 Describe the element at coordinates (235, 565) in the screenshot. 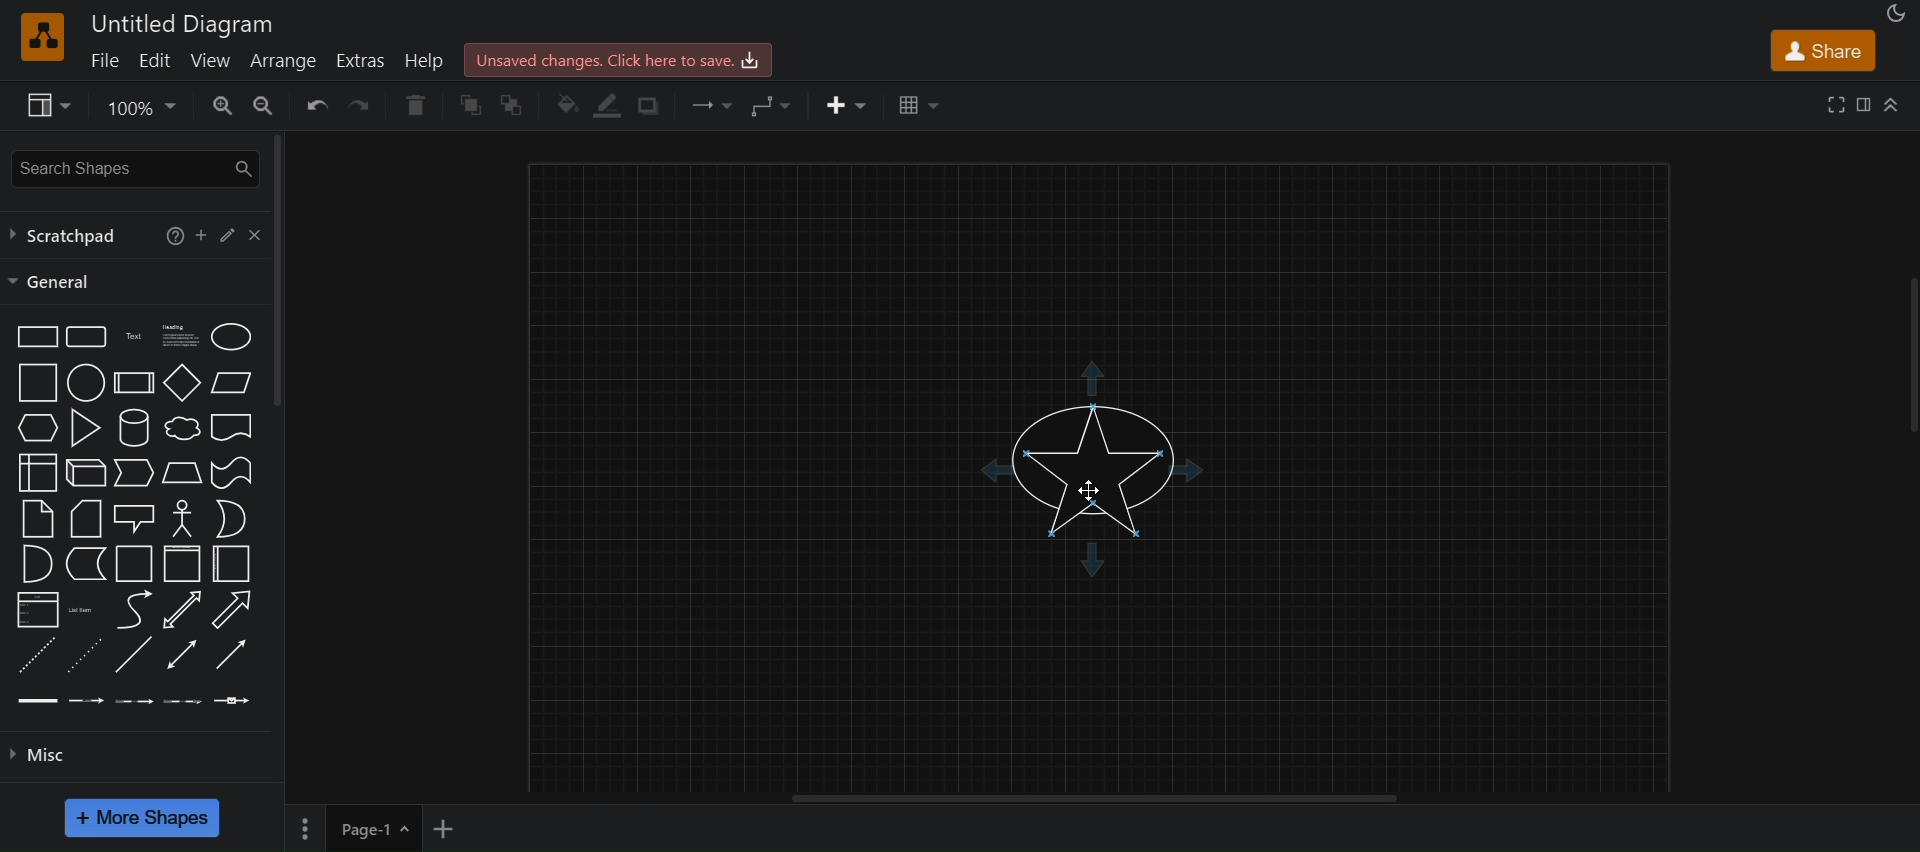

I see `container` at that location.